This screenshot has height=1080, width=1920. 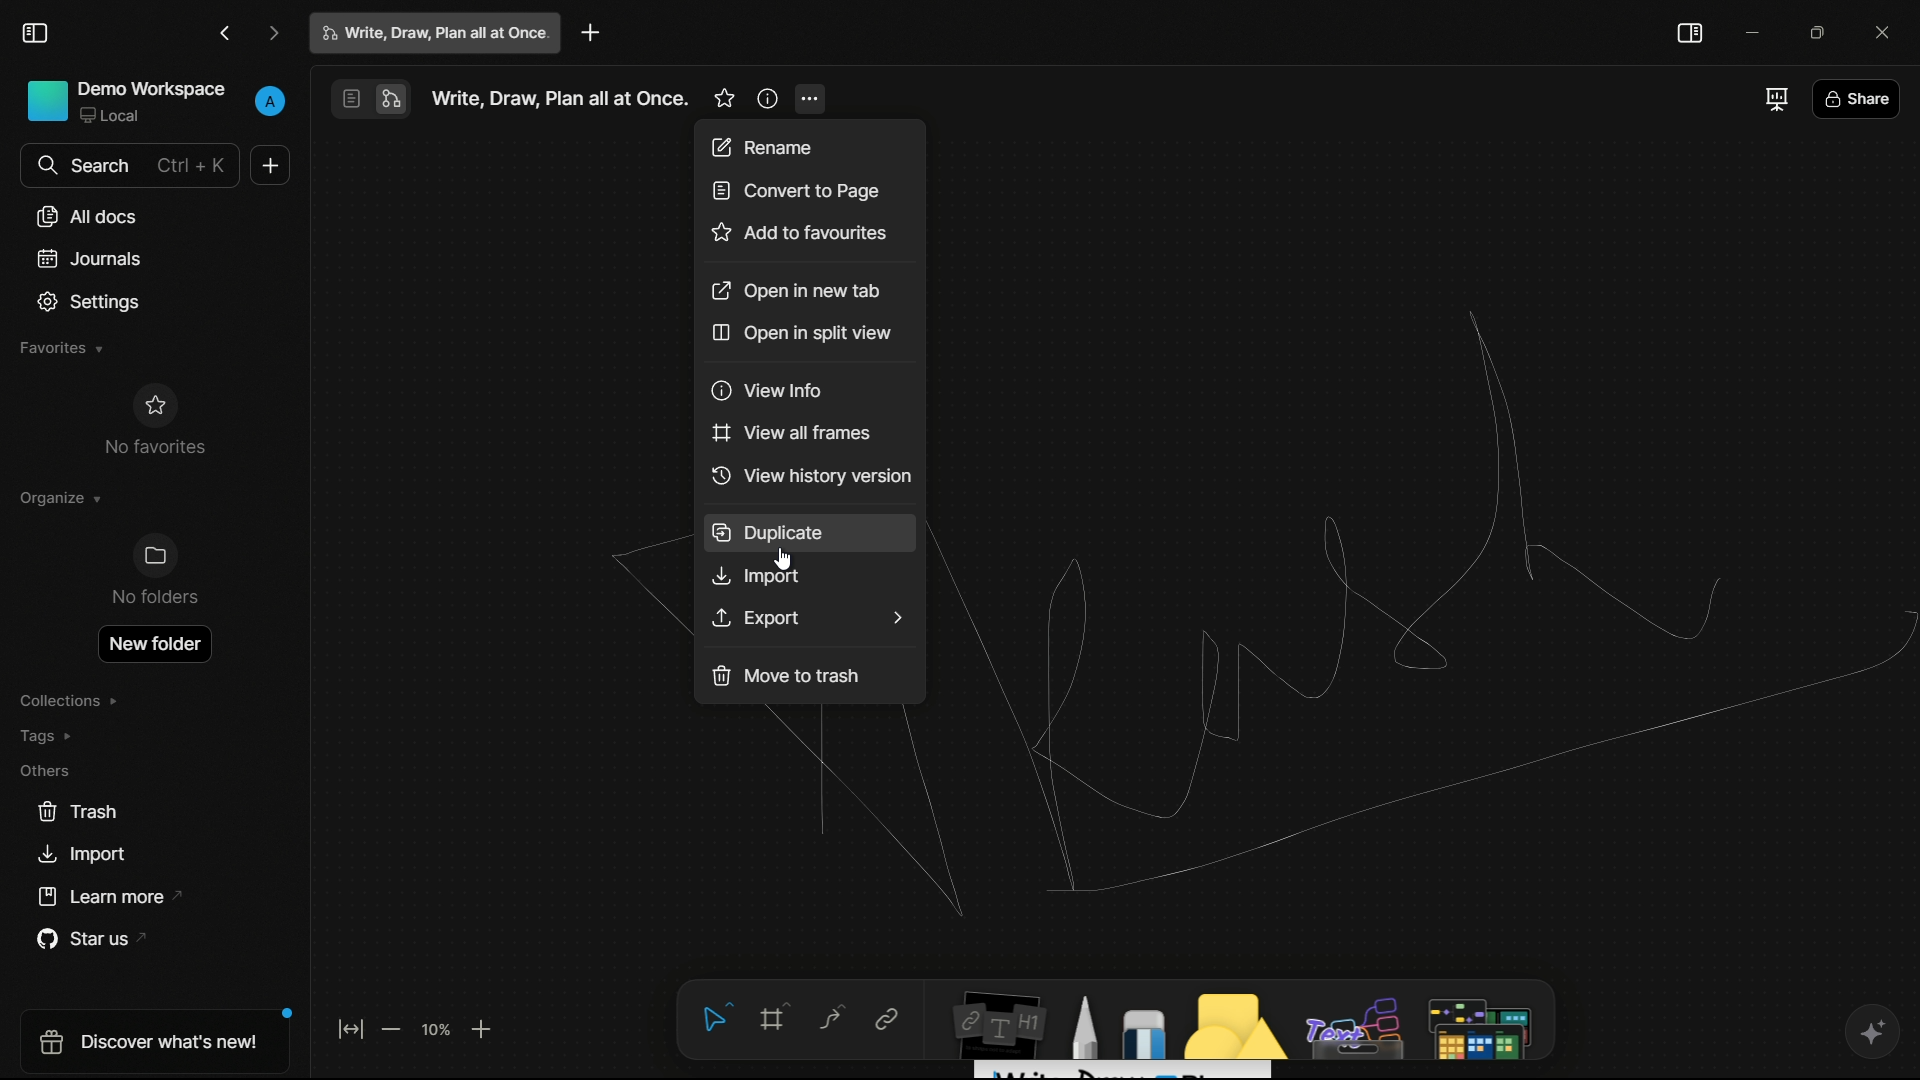 I want to click on zoom out, so click(x=391, y=1028).